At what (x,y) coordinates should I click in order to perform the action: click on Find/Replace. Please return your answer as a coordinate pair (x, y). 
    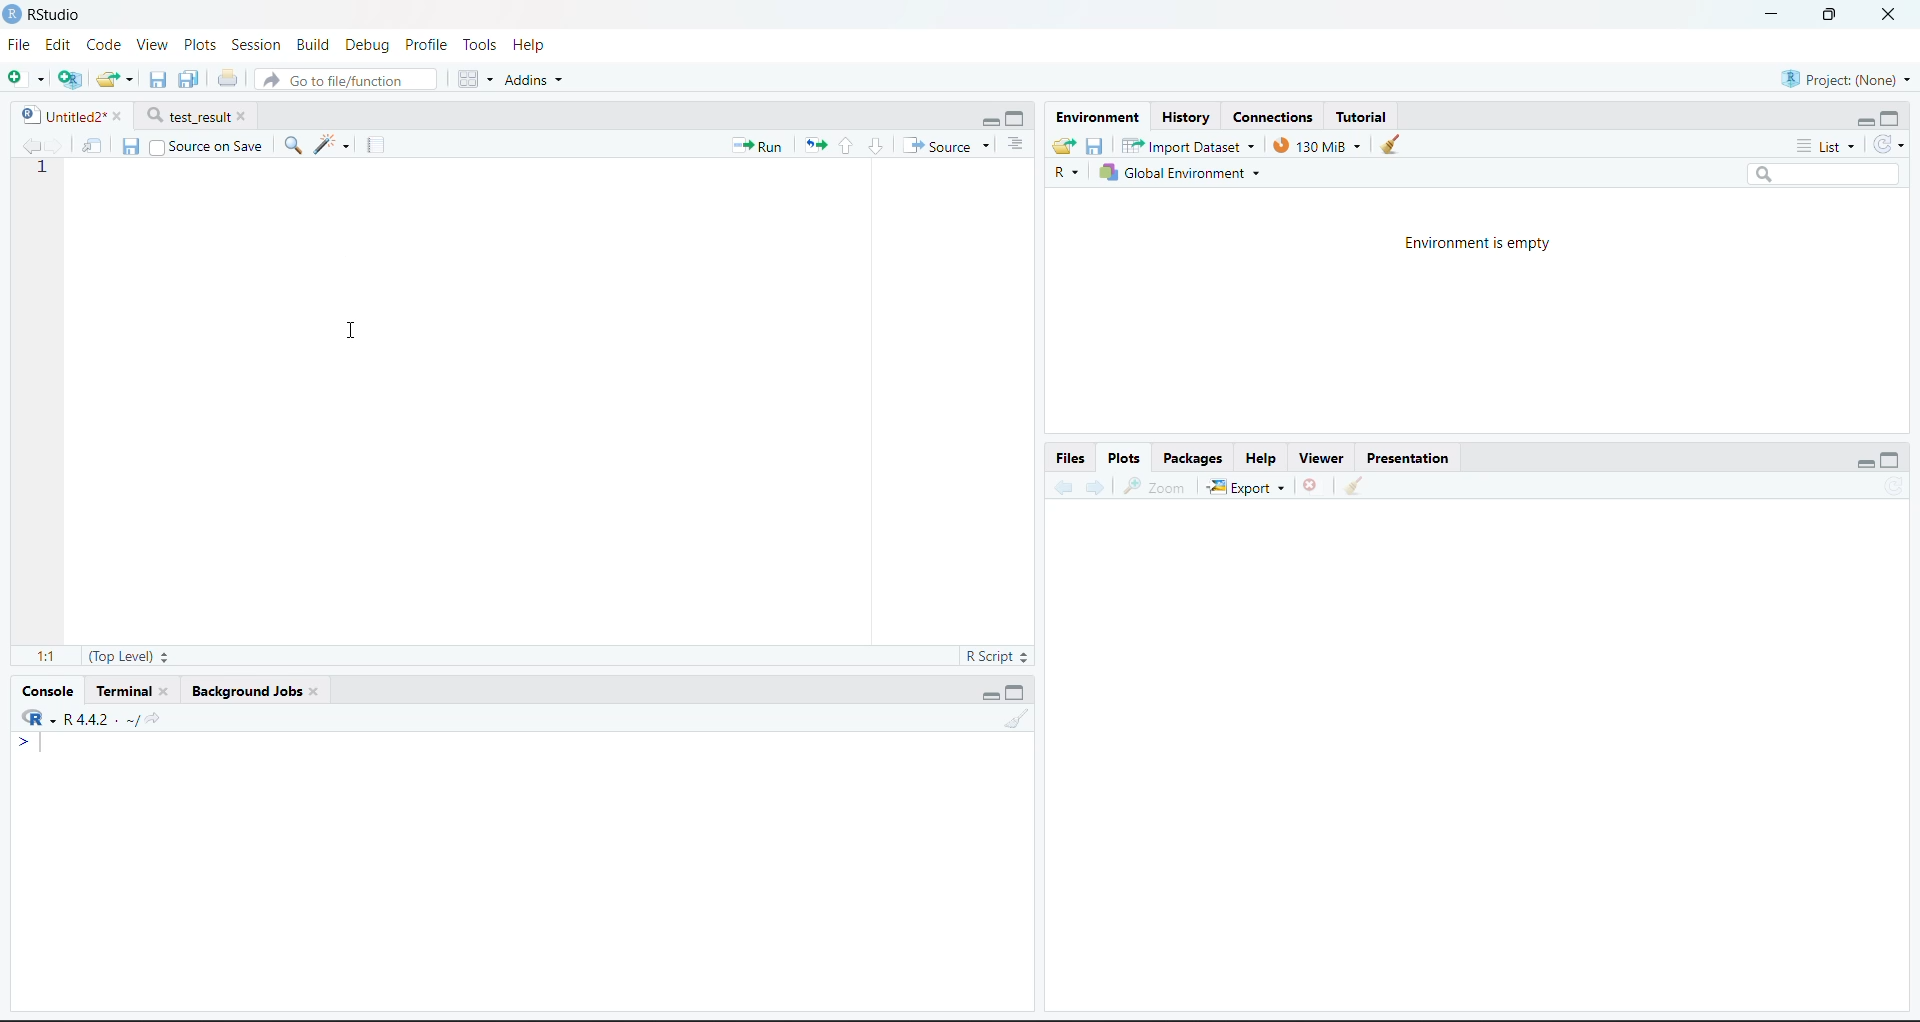
    Looking at the image, I should click on (295, 141).